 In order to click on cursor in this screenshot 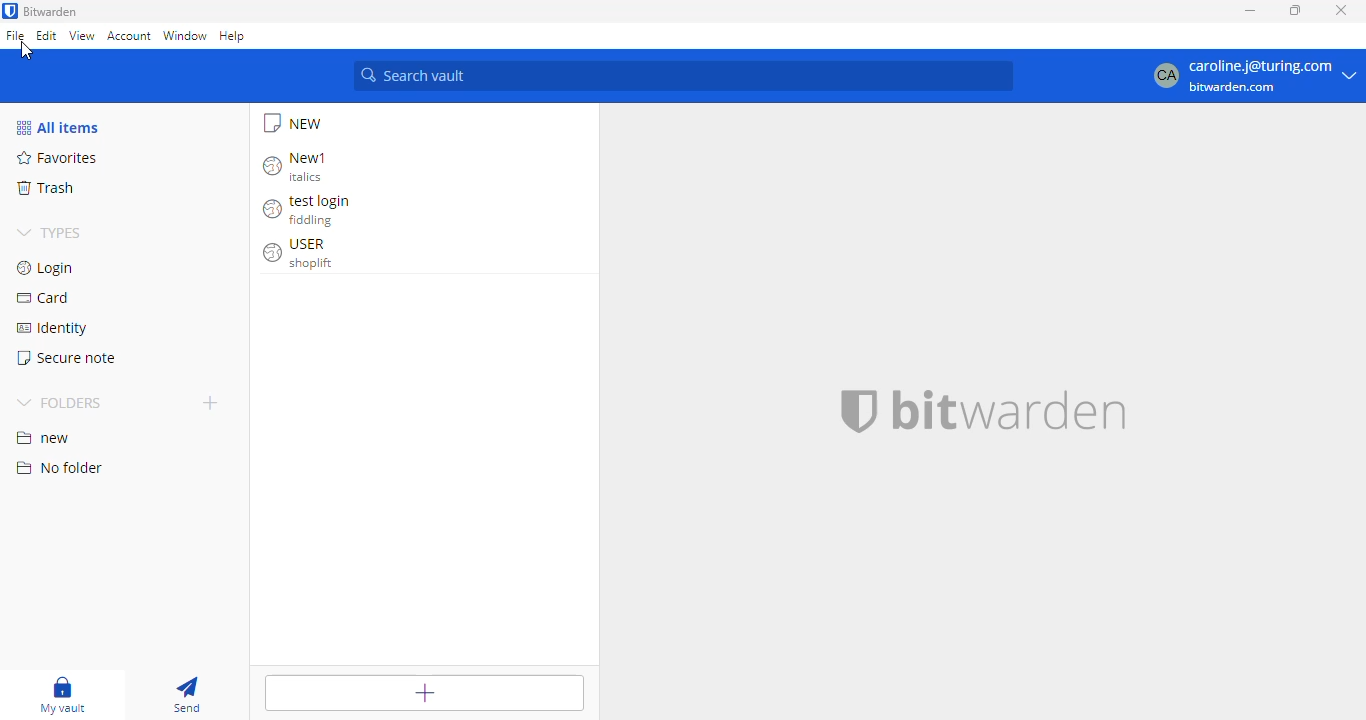, I will do `click(26, 51)`.